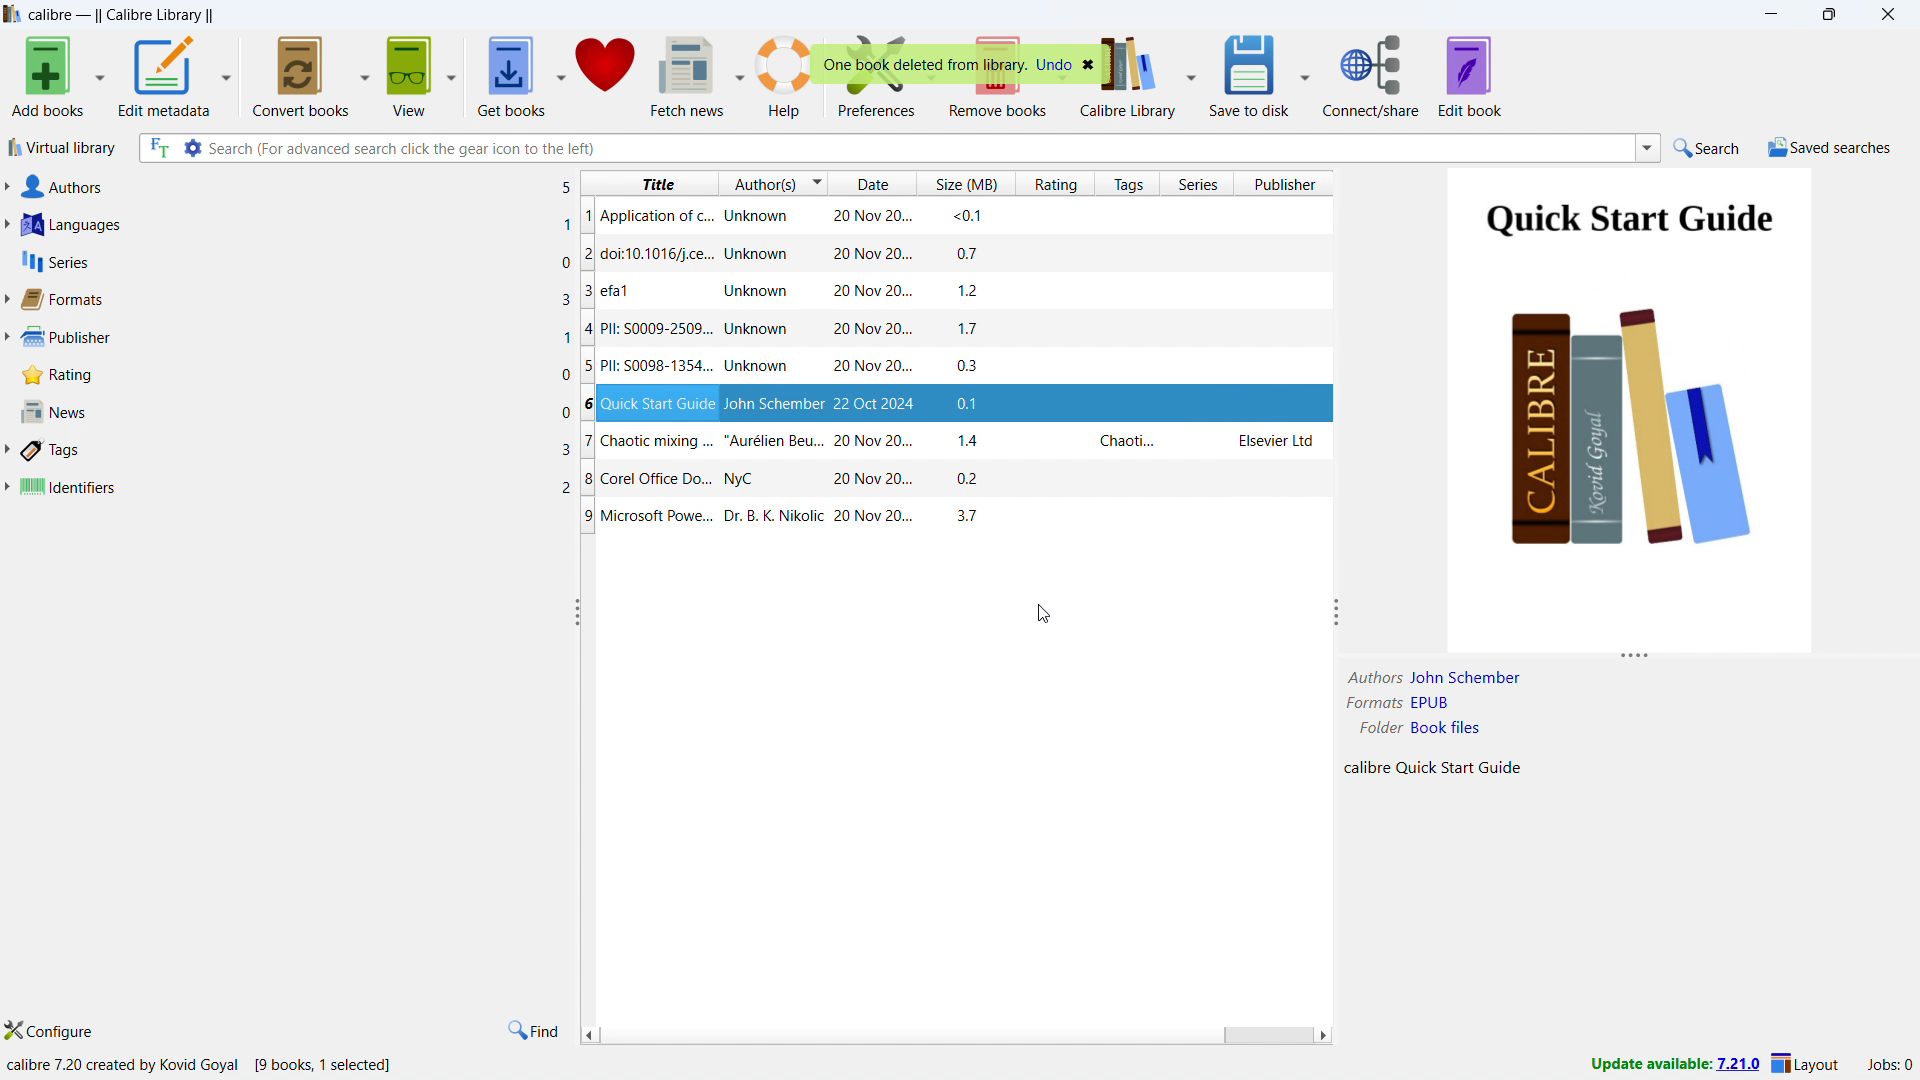  Describe the element at coordinates (769, 183) in the screenshot. I see `sort by authors` at that location.